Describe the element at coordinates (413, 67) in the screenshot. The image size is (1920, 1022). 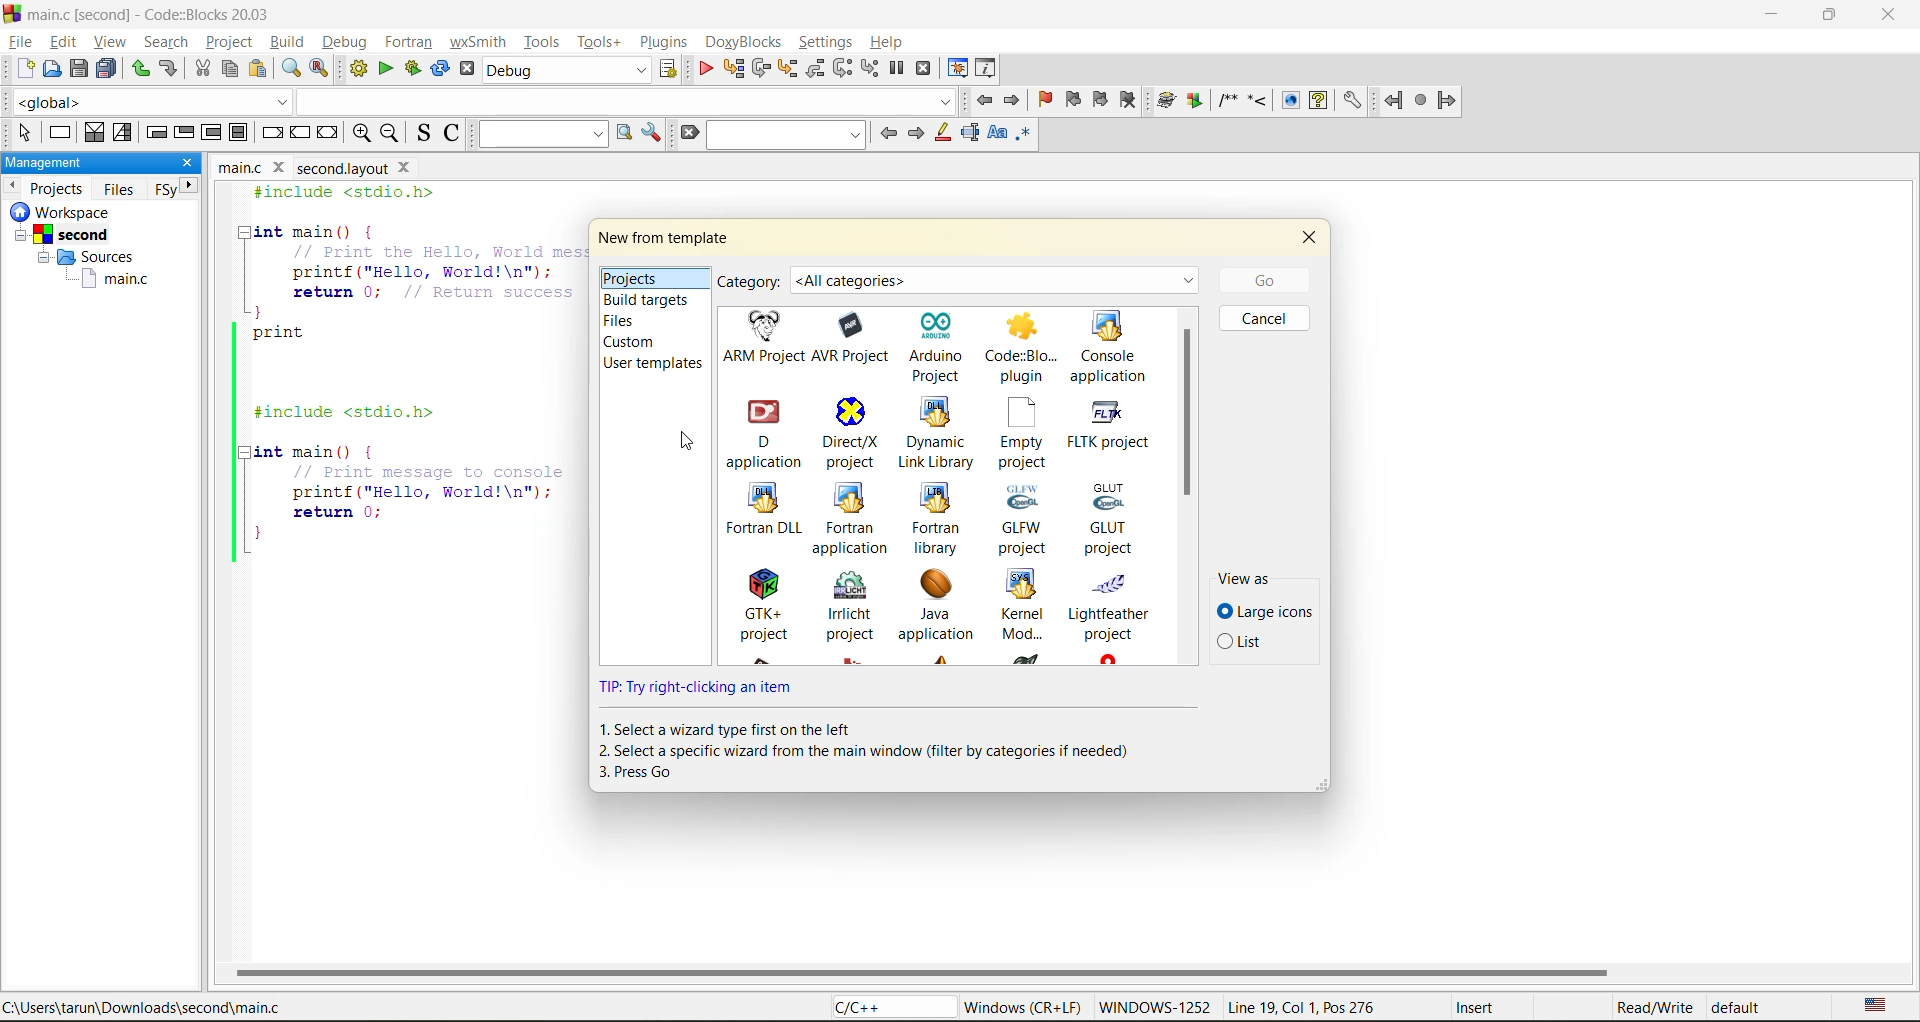
I see `build and run` at that location.